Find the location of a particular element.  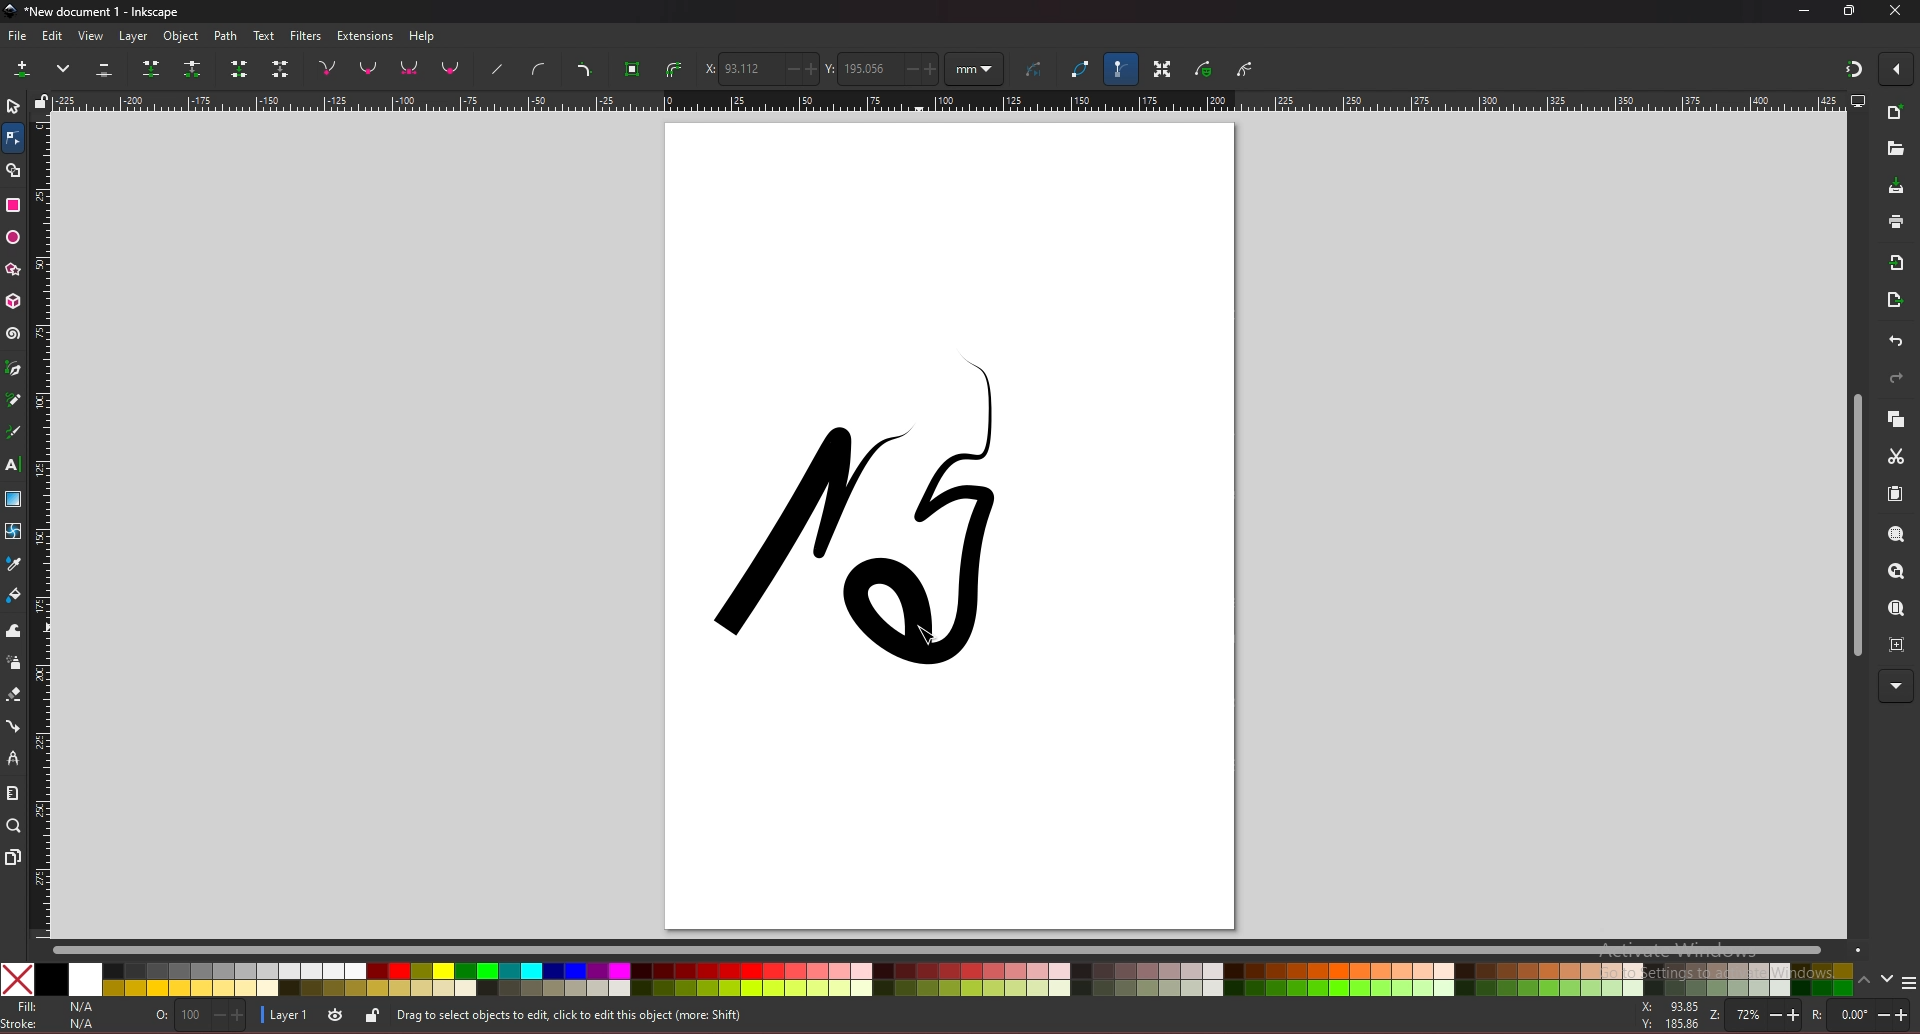

file is located at coordinates (16, 36).